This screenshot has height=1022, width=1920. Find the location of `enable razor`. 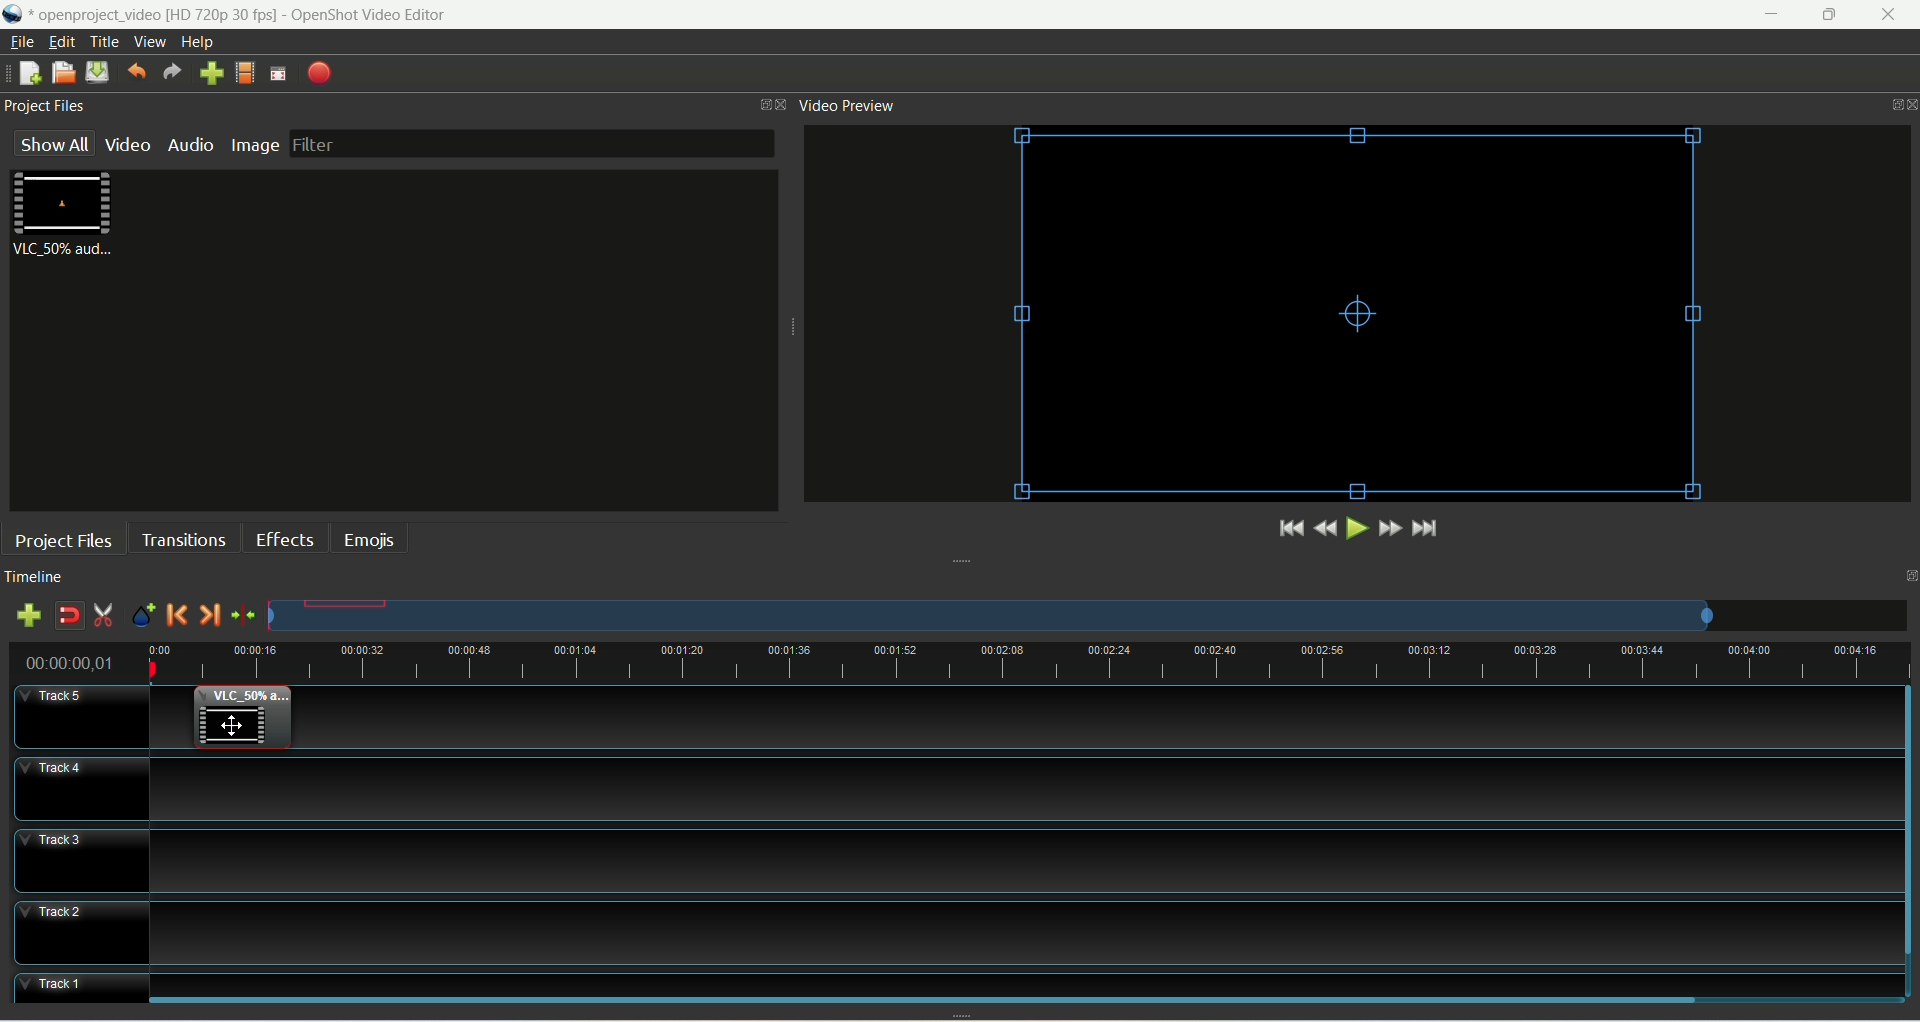

enable razor is located at coordinates (105, 618).